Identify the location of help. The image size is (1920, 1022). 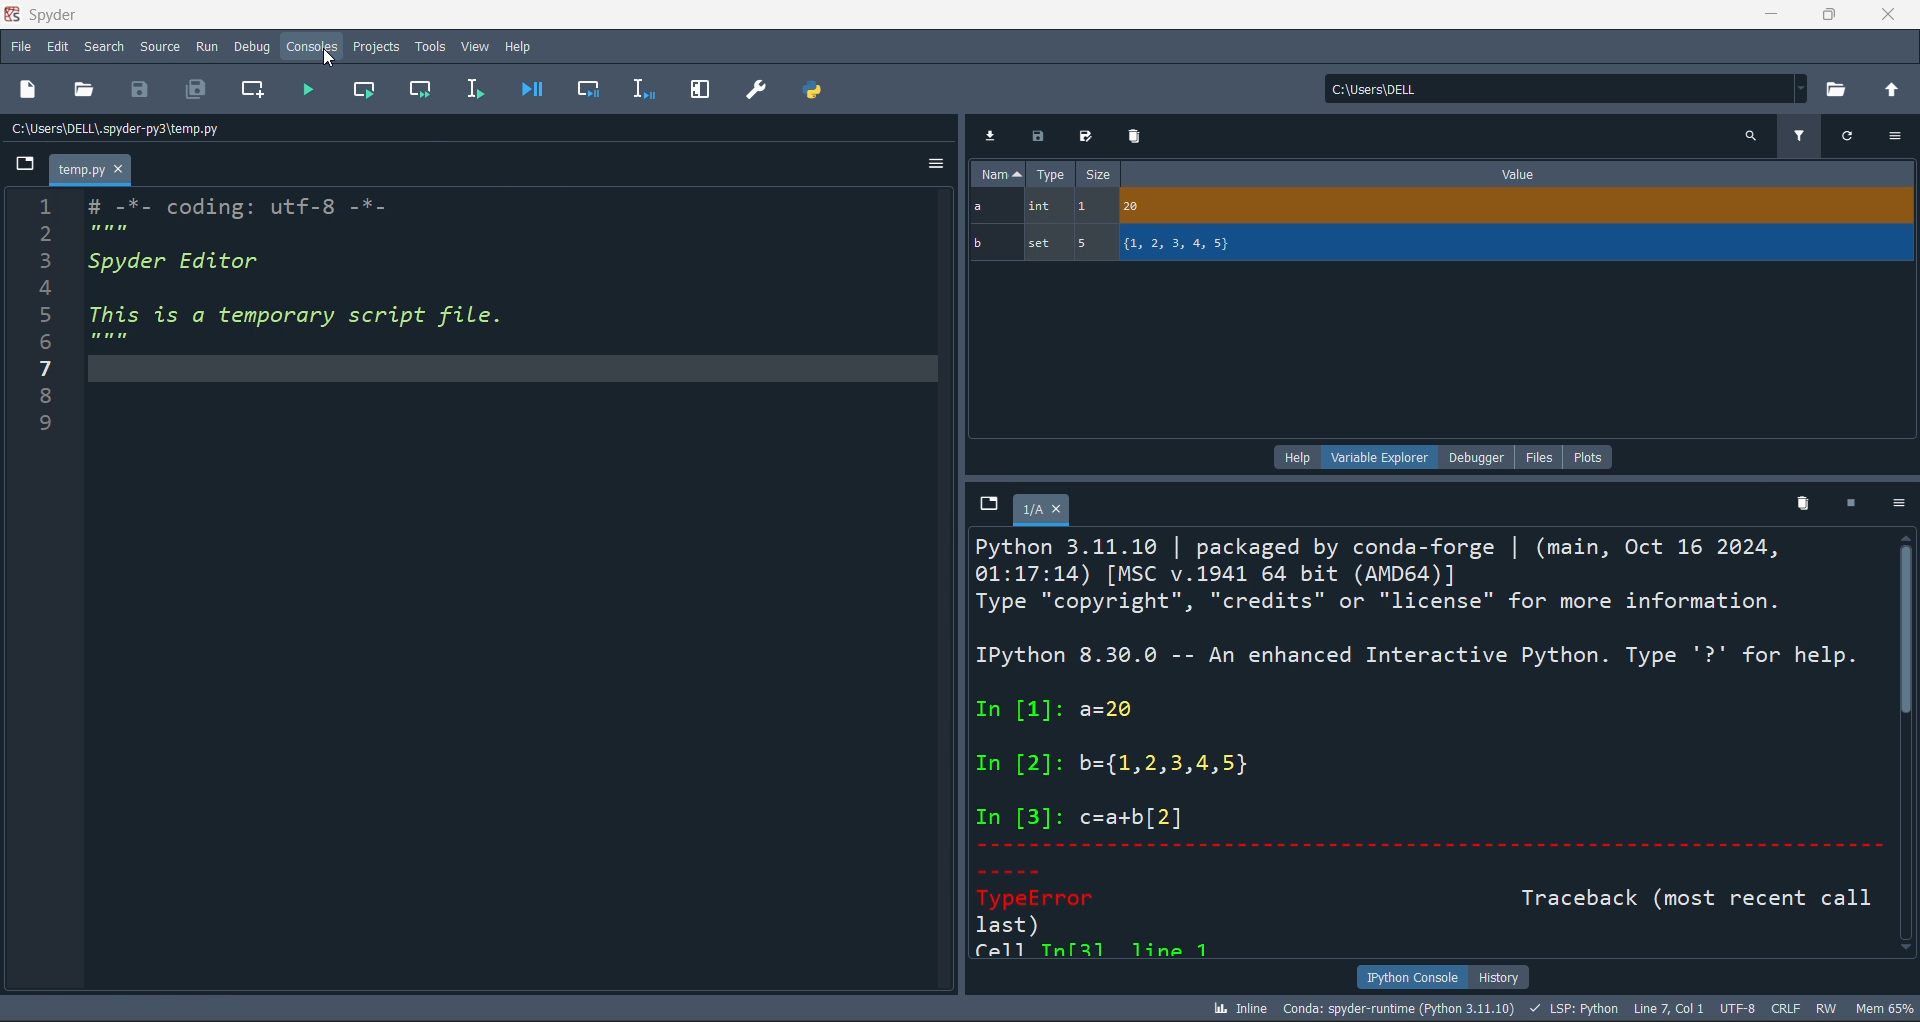
(1296, 457).